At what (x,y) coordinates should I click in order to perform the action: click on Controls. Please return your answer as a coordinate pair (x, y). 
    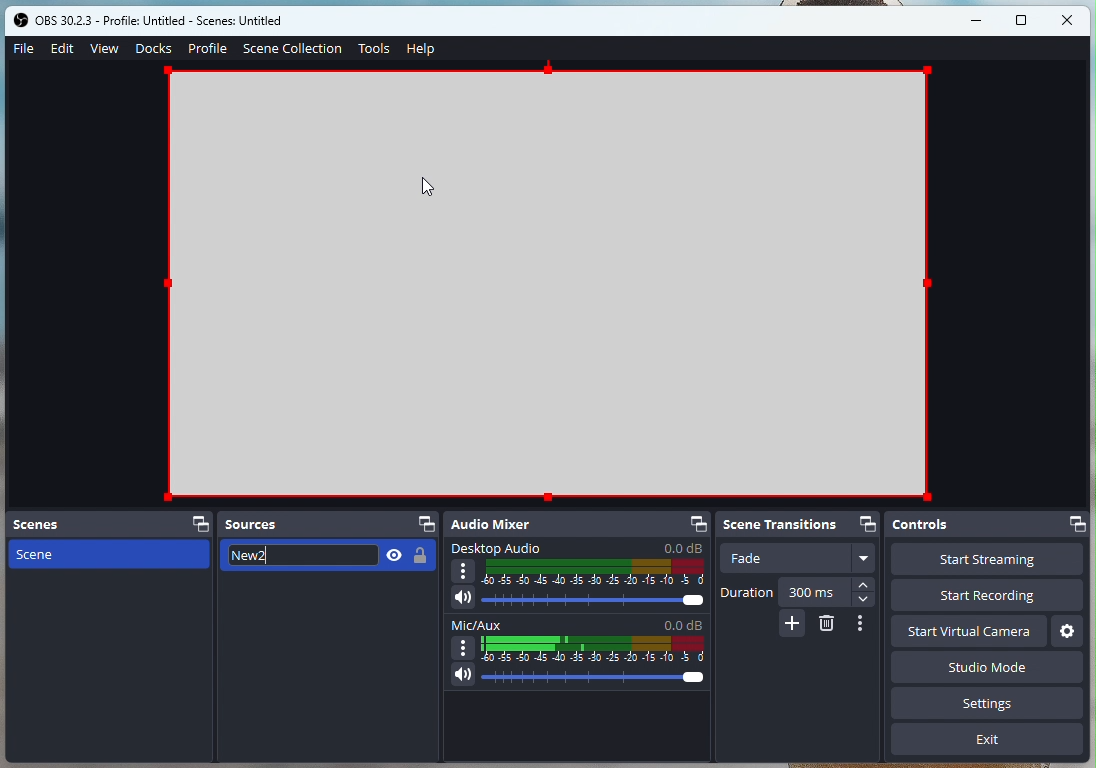
    Looking at the image, I should click on (988, 527).